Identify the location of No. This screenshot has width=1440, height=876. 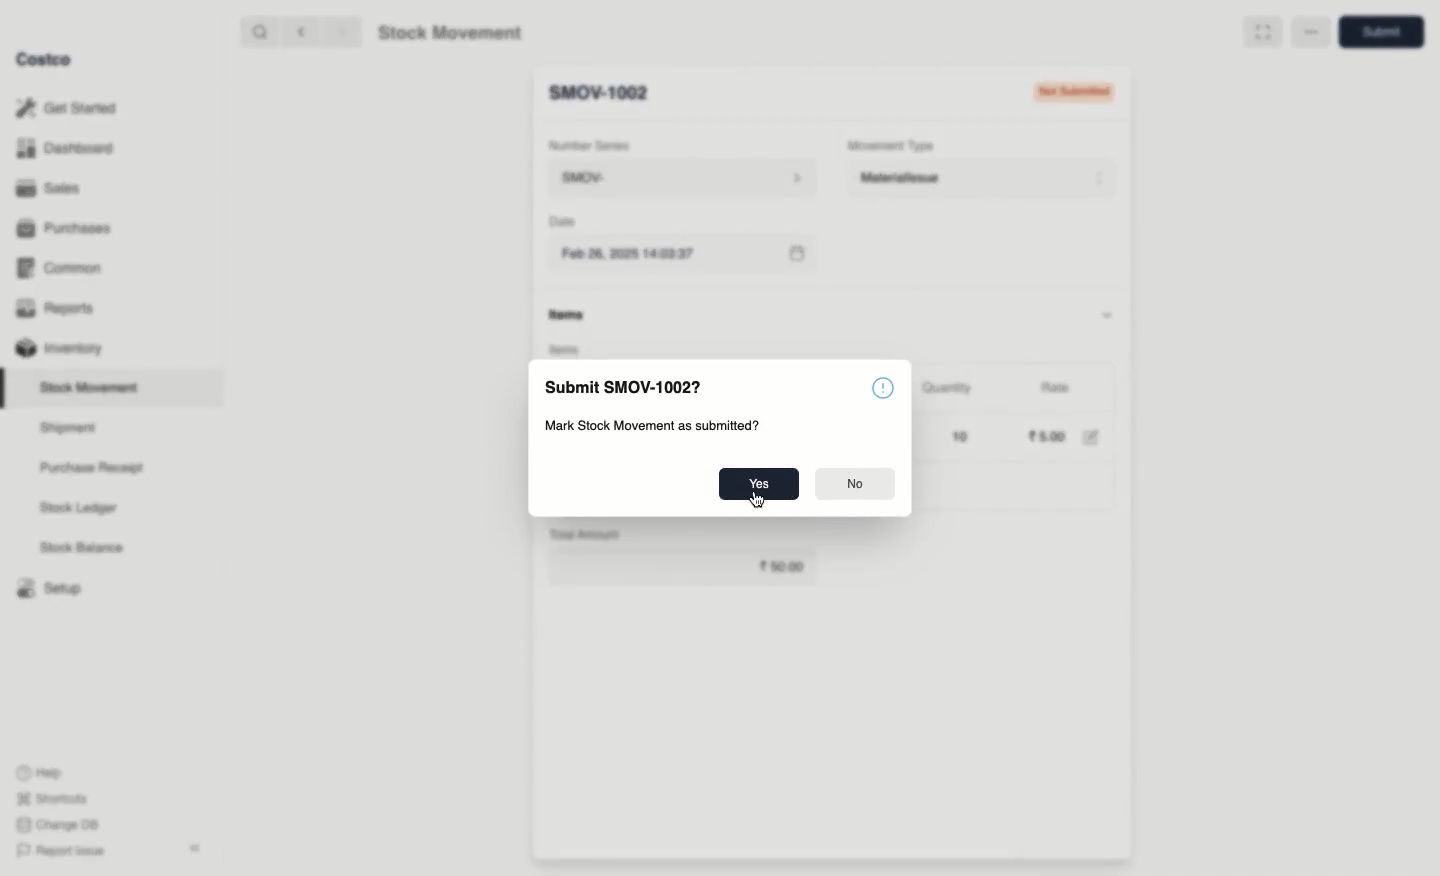
(857, 485).